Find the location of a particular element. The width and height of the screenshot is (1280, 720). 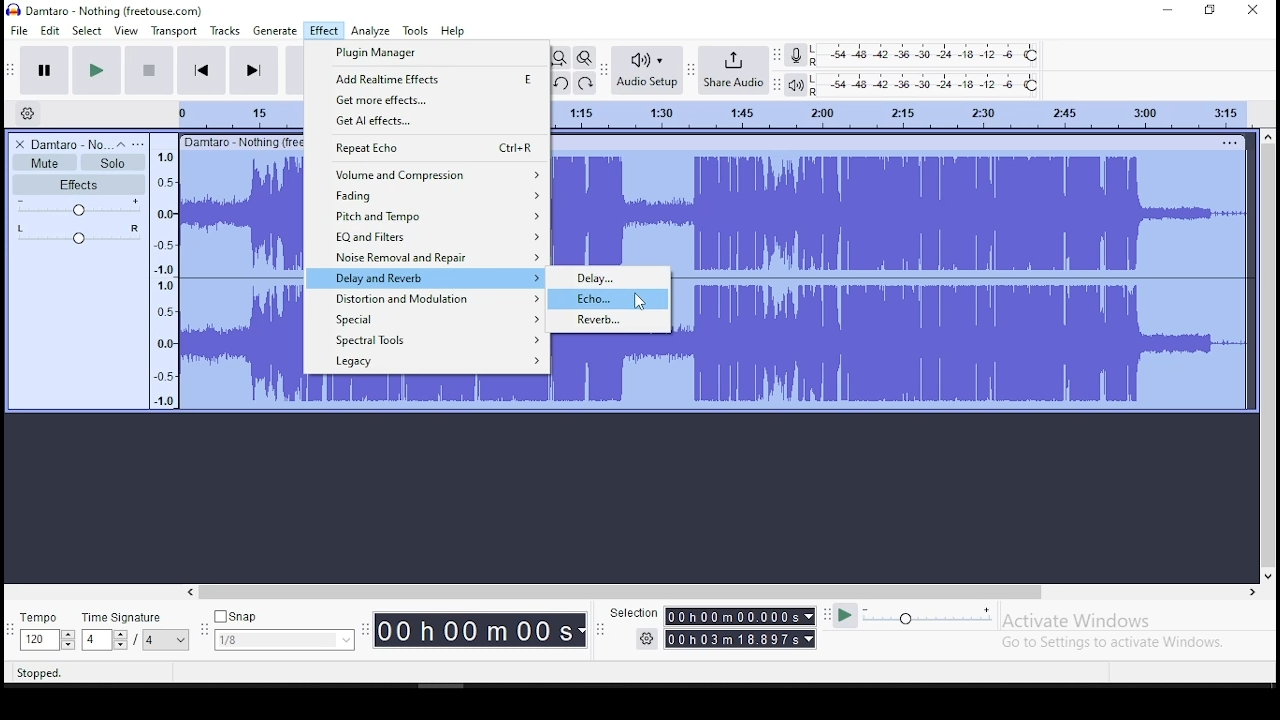

Drop down is located at coordinates (178, 640).